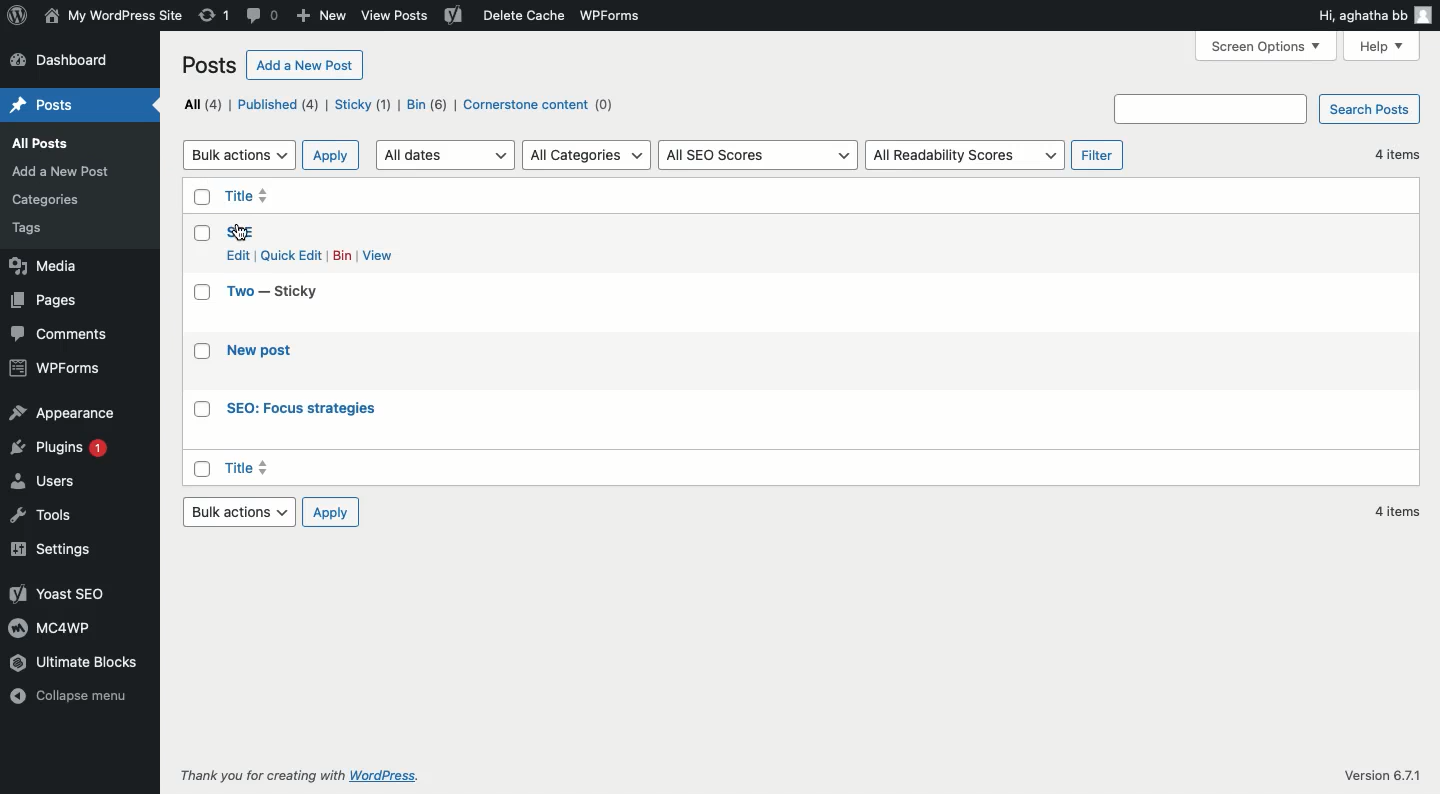  What do you see at coordinates (545, 104) in the screenshot?
I see `Cornerstone content` at bounding box center [545, 104].